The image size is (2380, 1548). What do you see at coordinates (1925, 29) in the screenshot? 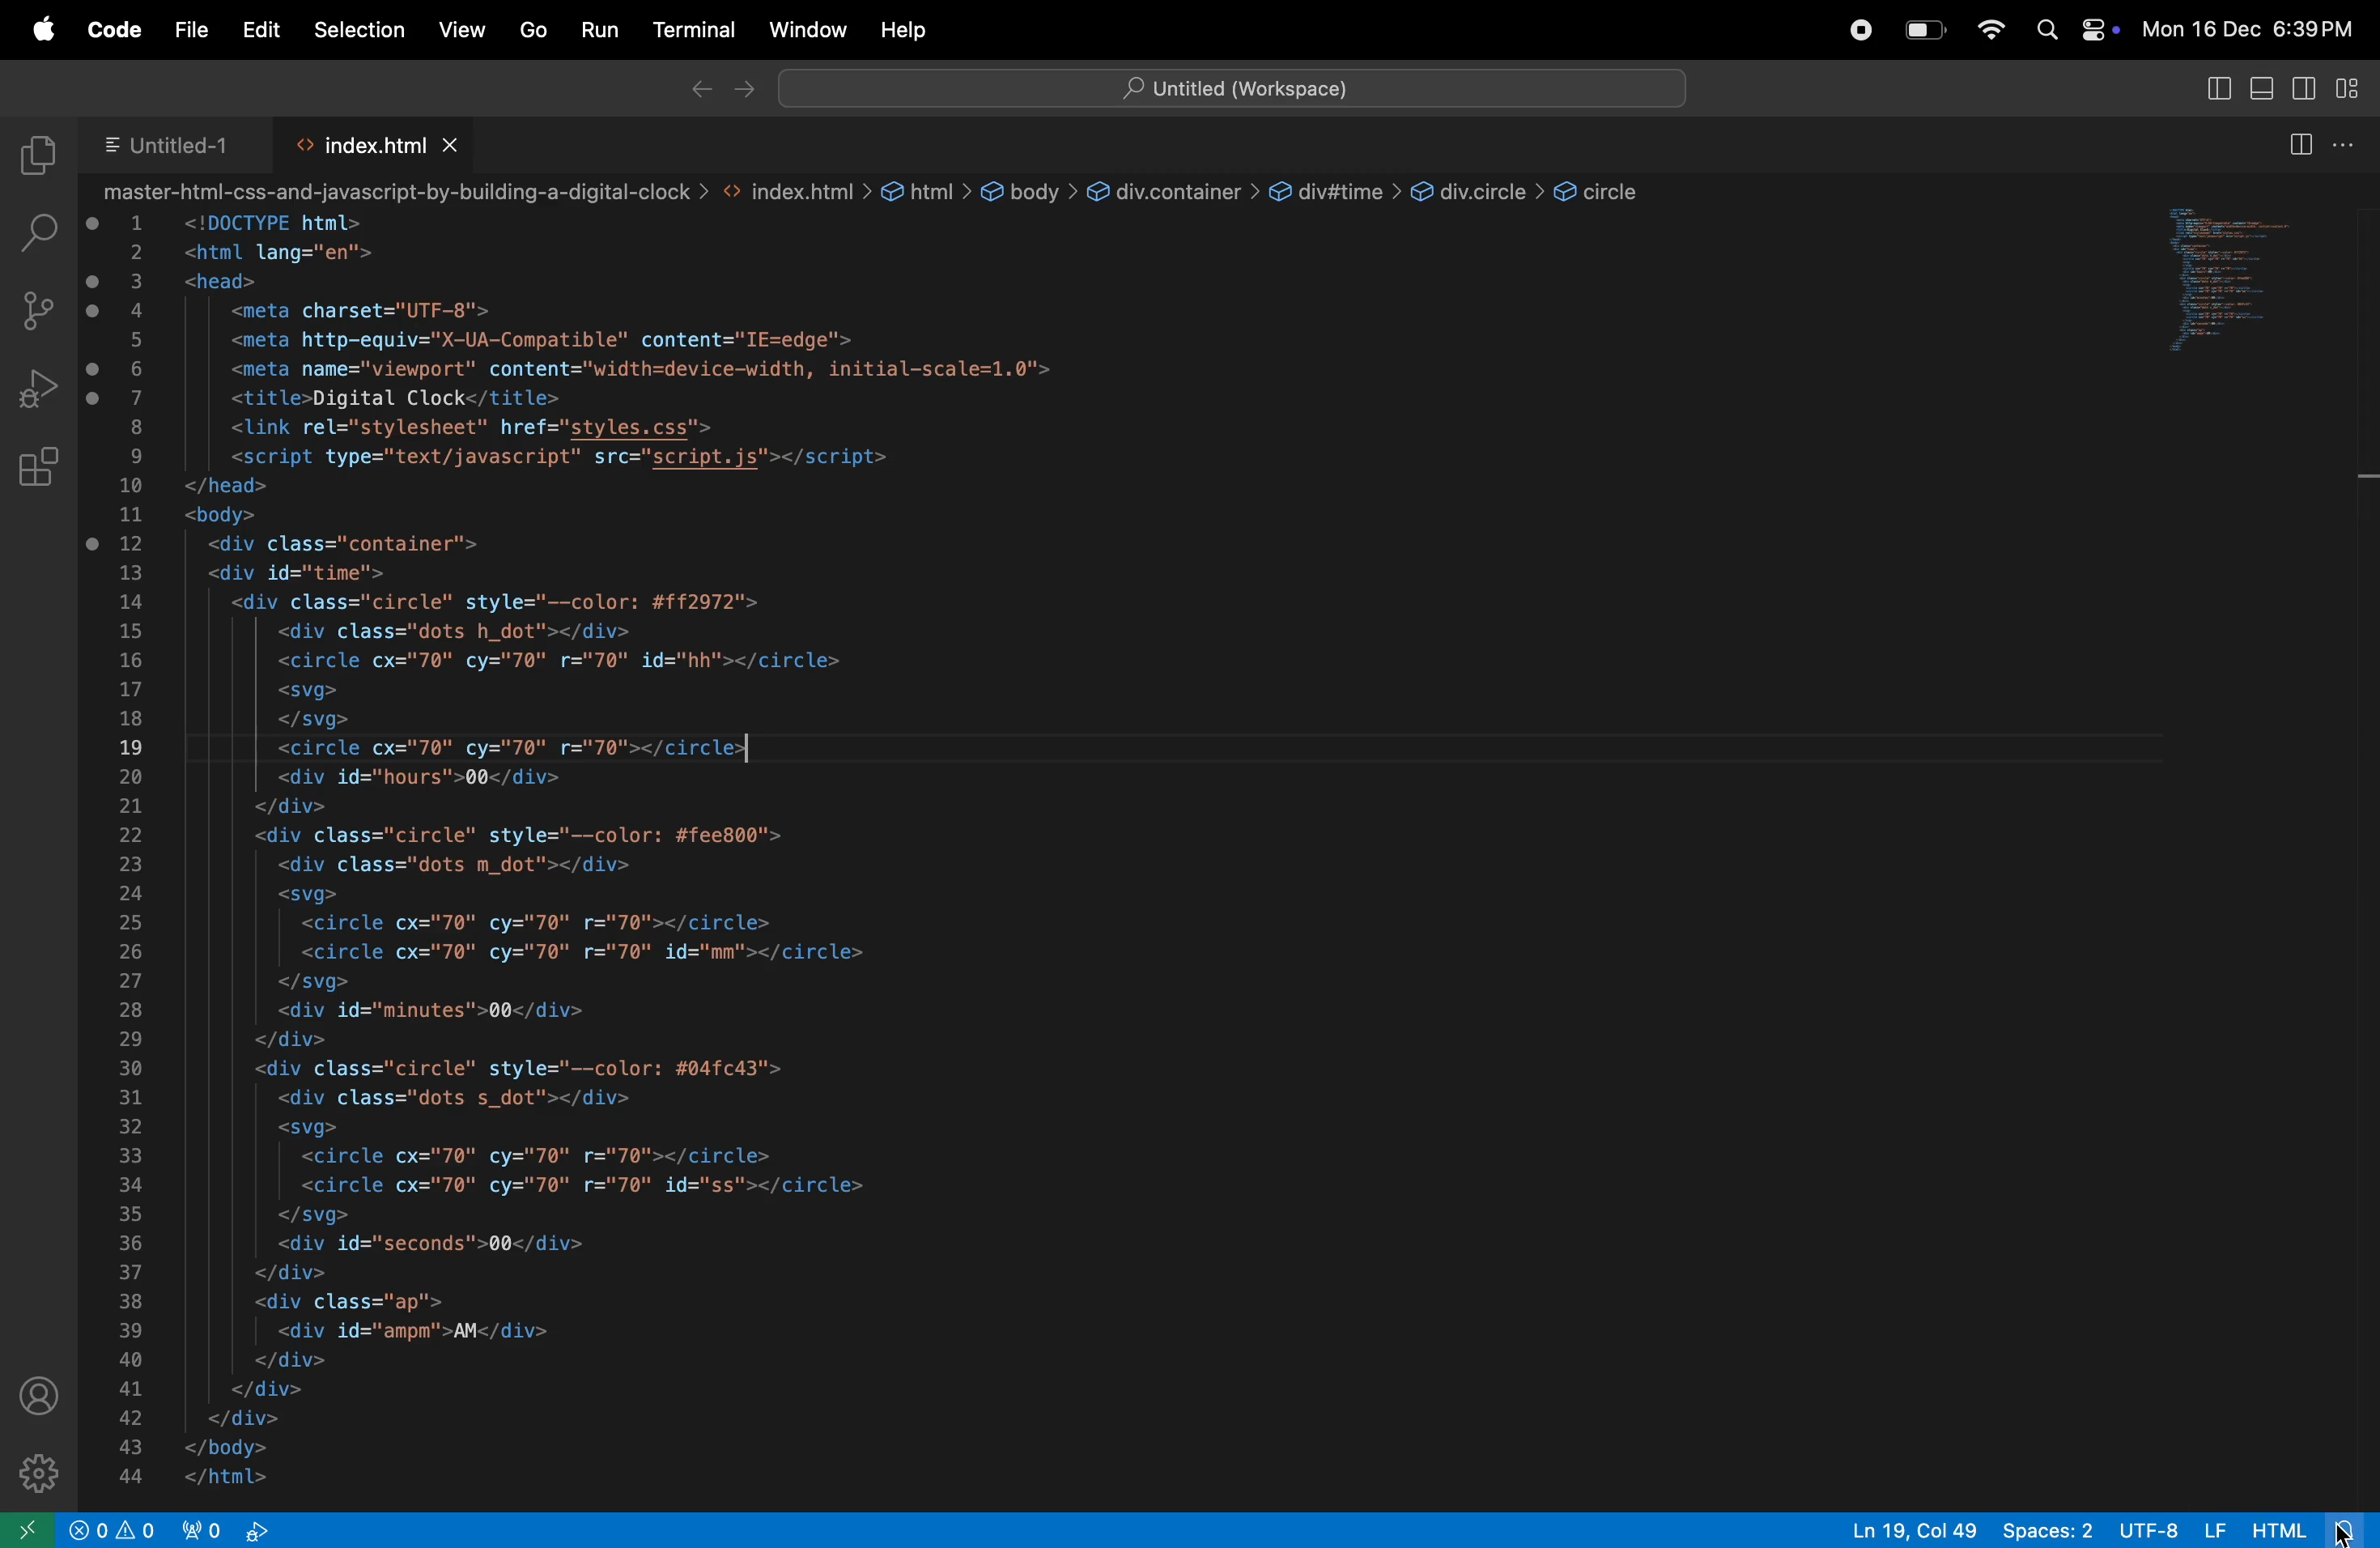
I see `battery` at bounding box center [1925, 29].